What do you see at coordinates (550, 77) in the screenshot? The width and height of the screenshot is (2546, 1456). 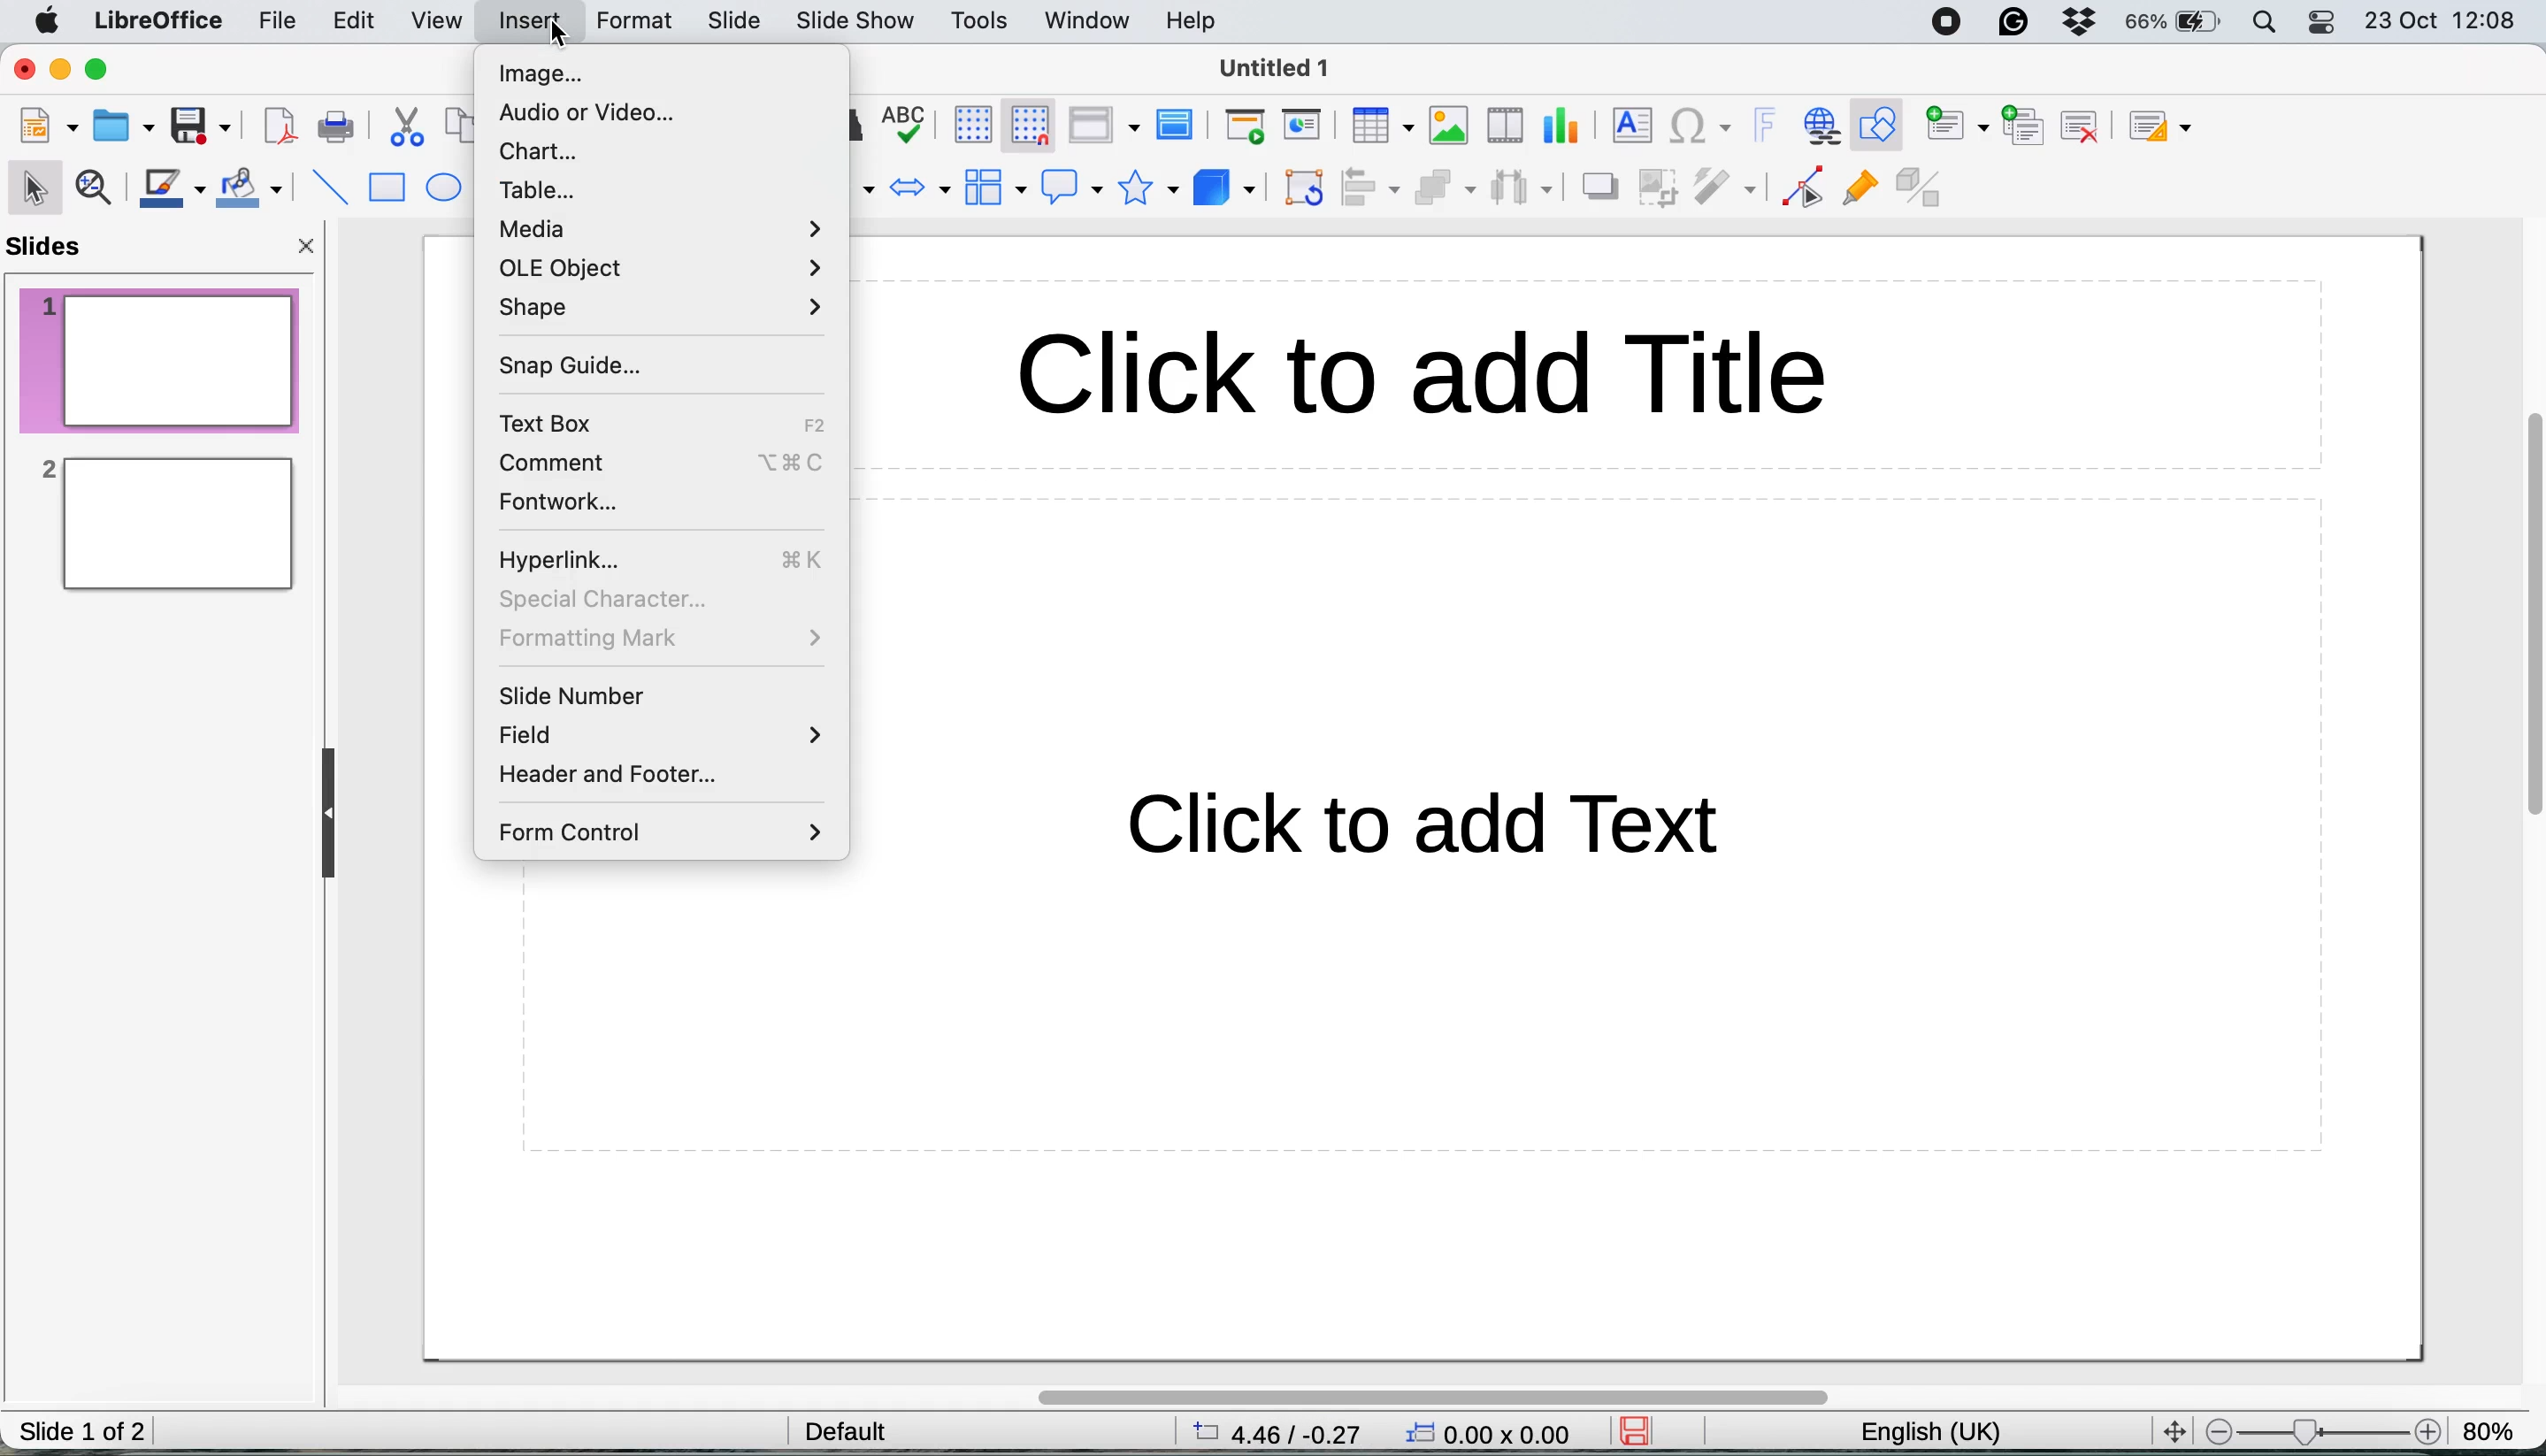 I see `image` at bounding box center [550, 77].